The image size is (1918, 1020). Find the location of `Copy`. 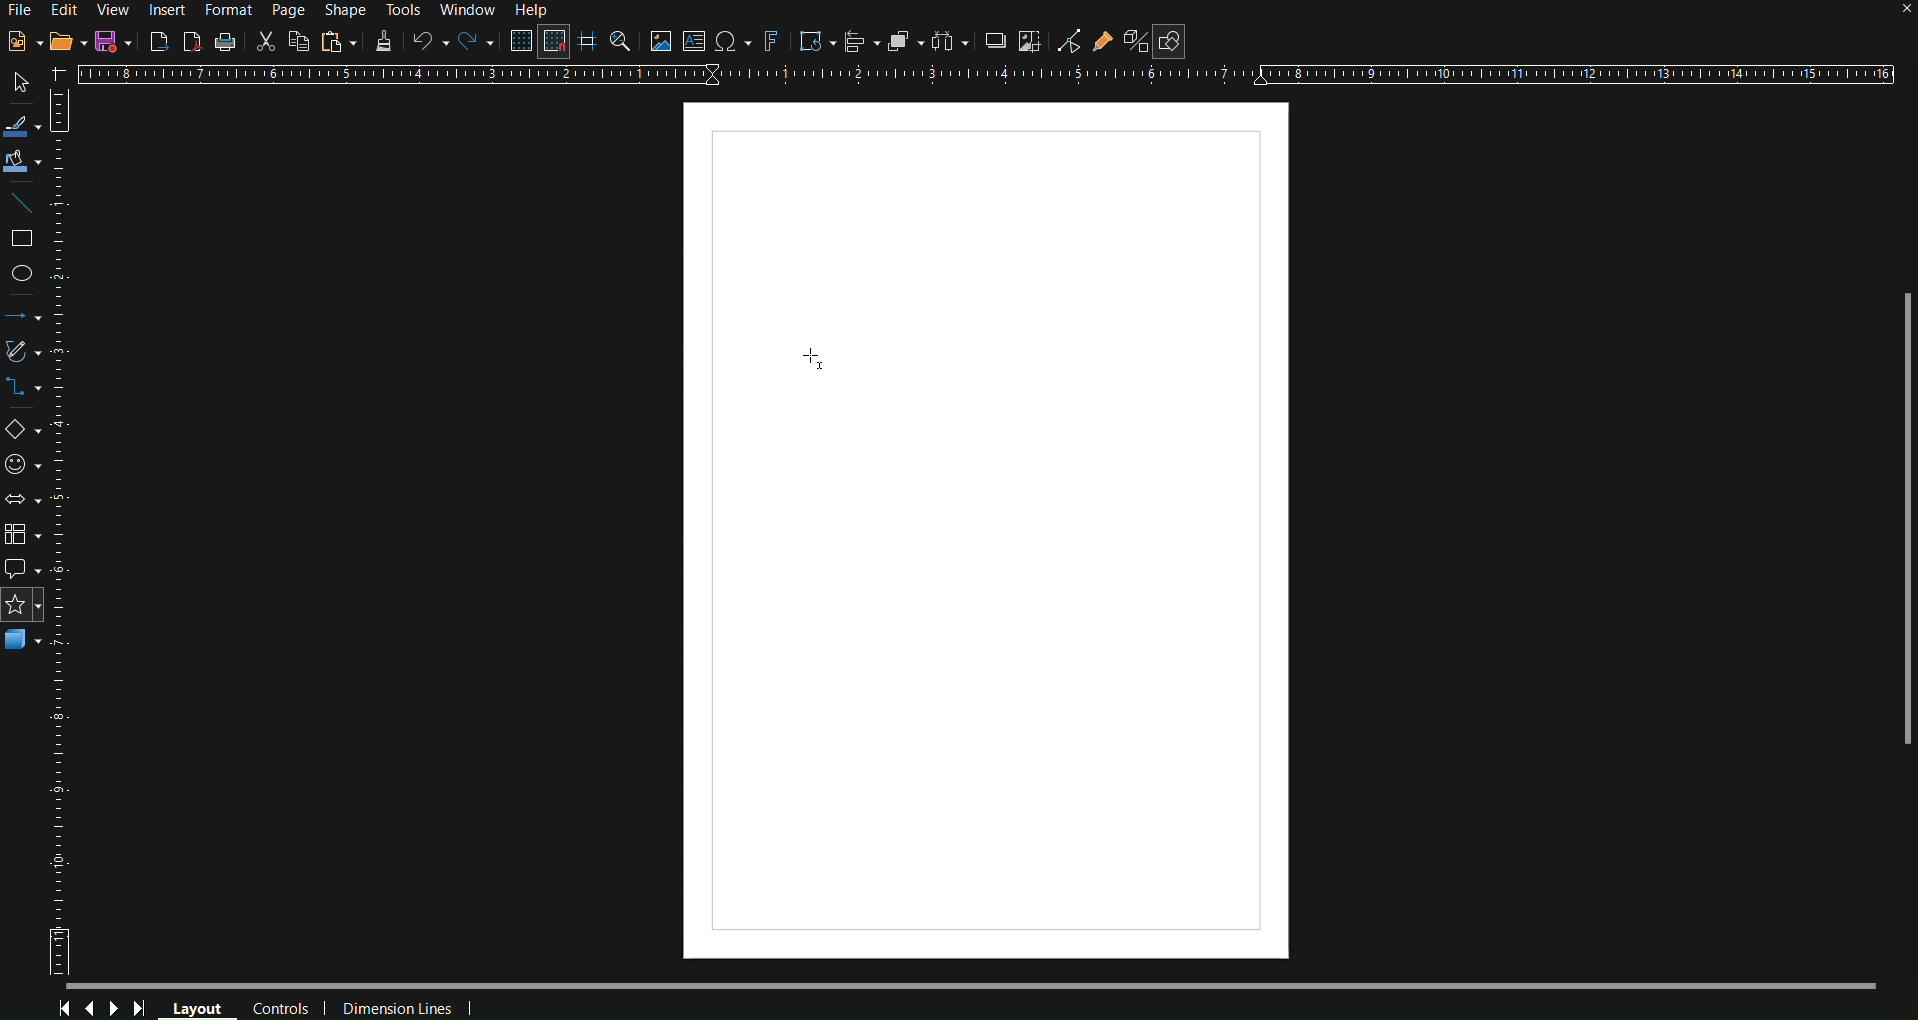

Copy is located at coordinates (297, 42).